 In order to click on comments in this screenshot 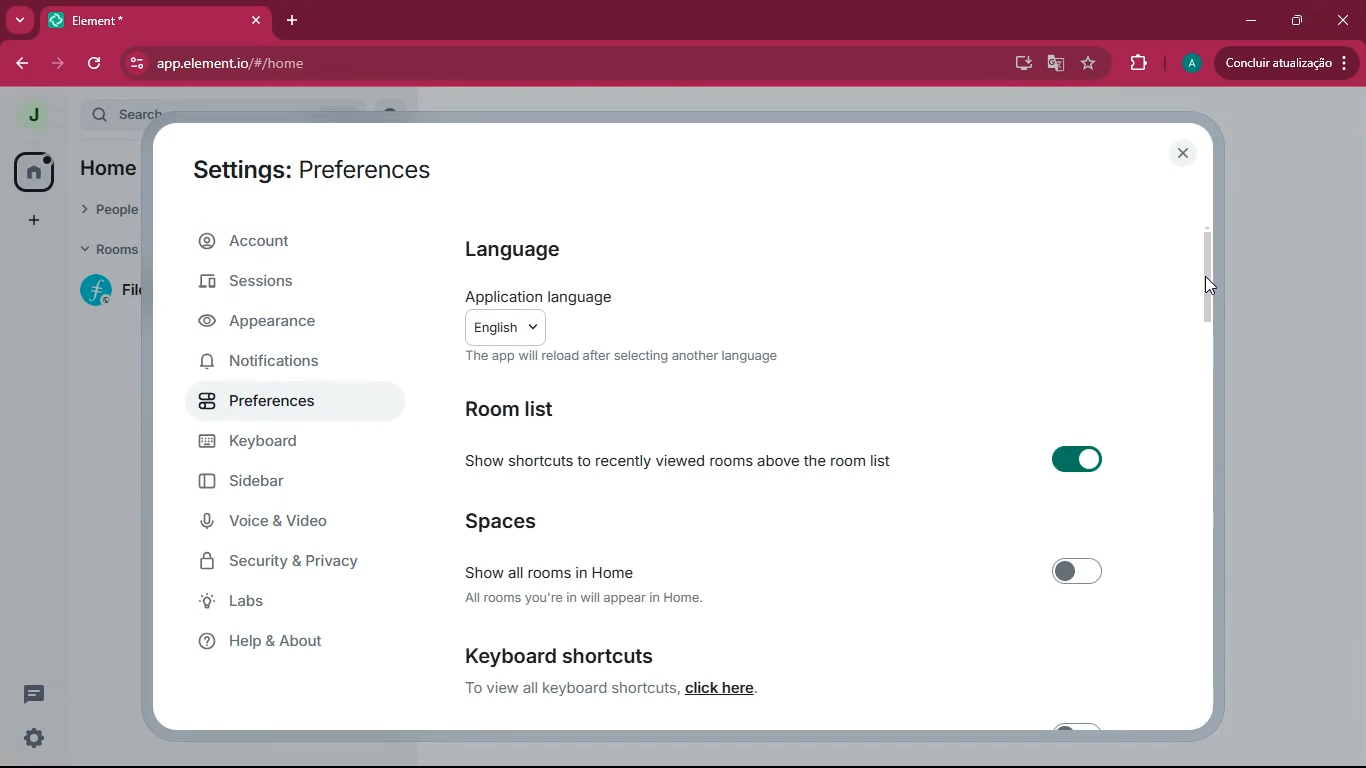, I will do `click(30, 694)`.